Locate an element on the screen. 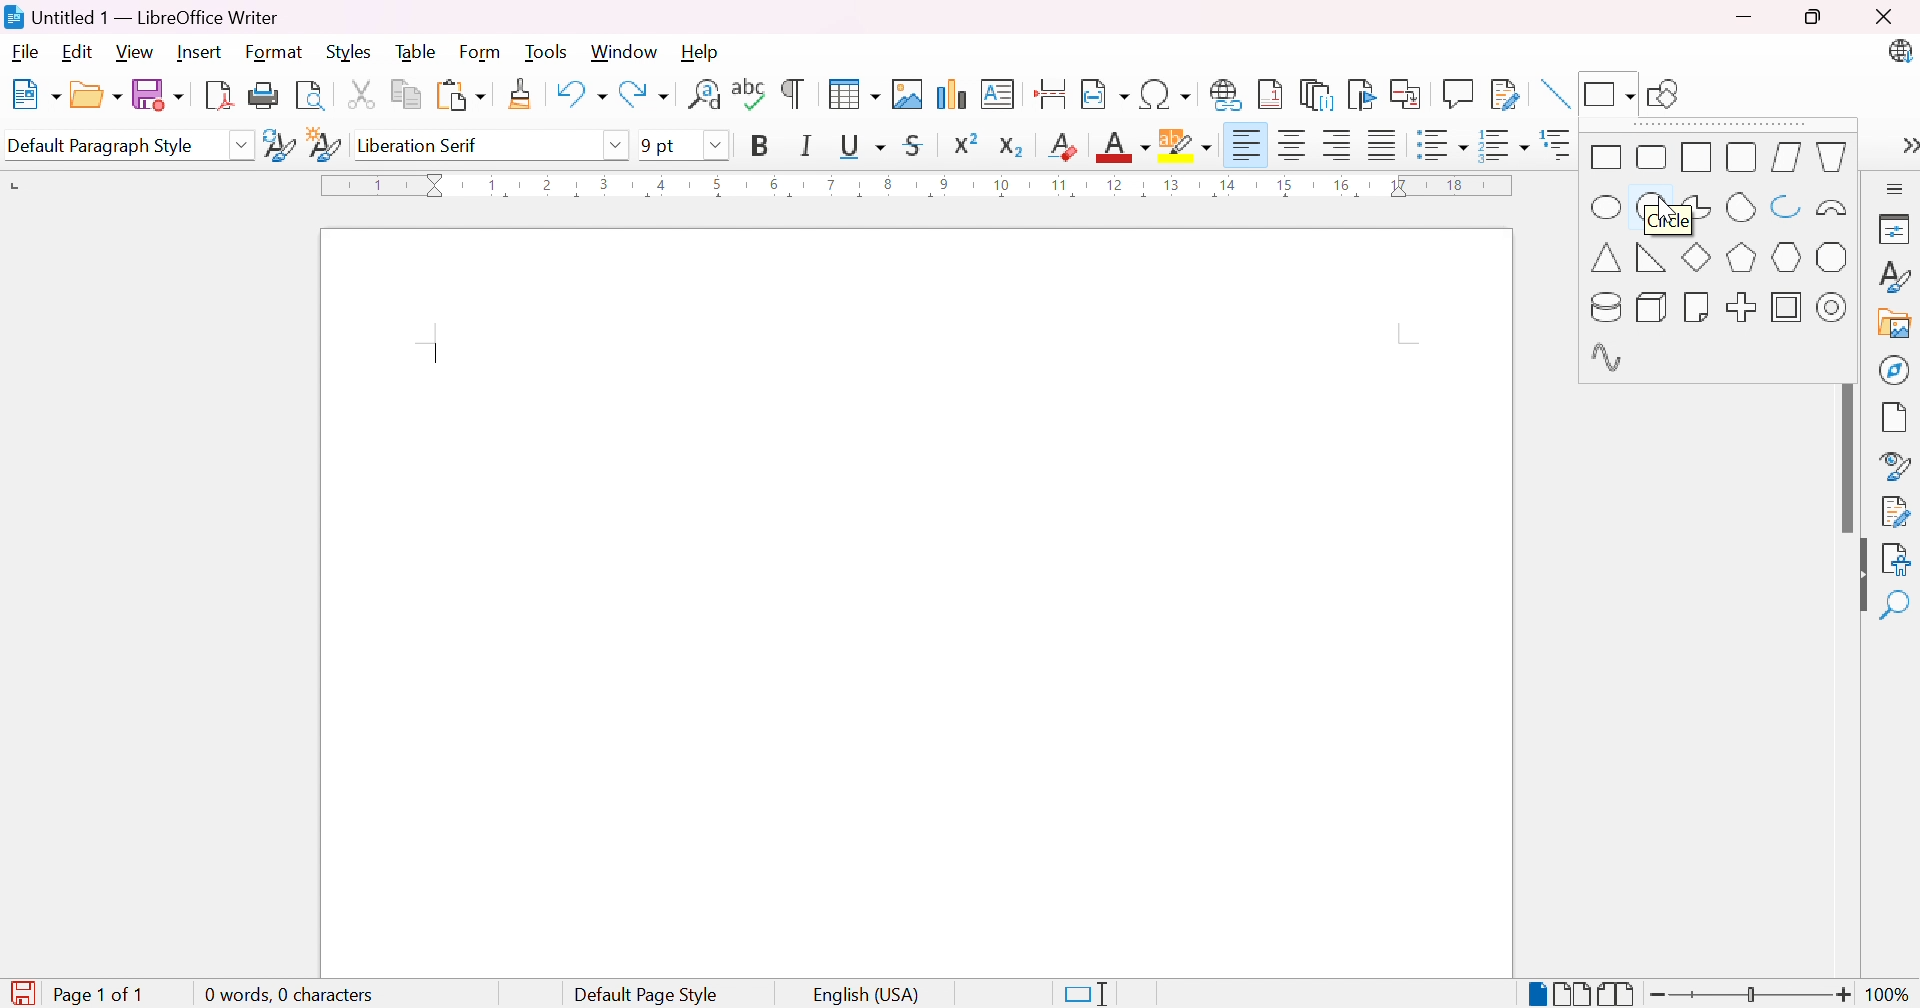  Page is located at coordinates (1895, 420).